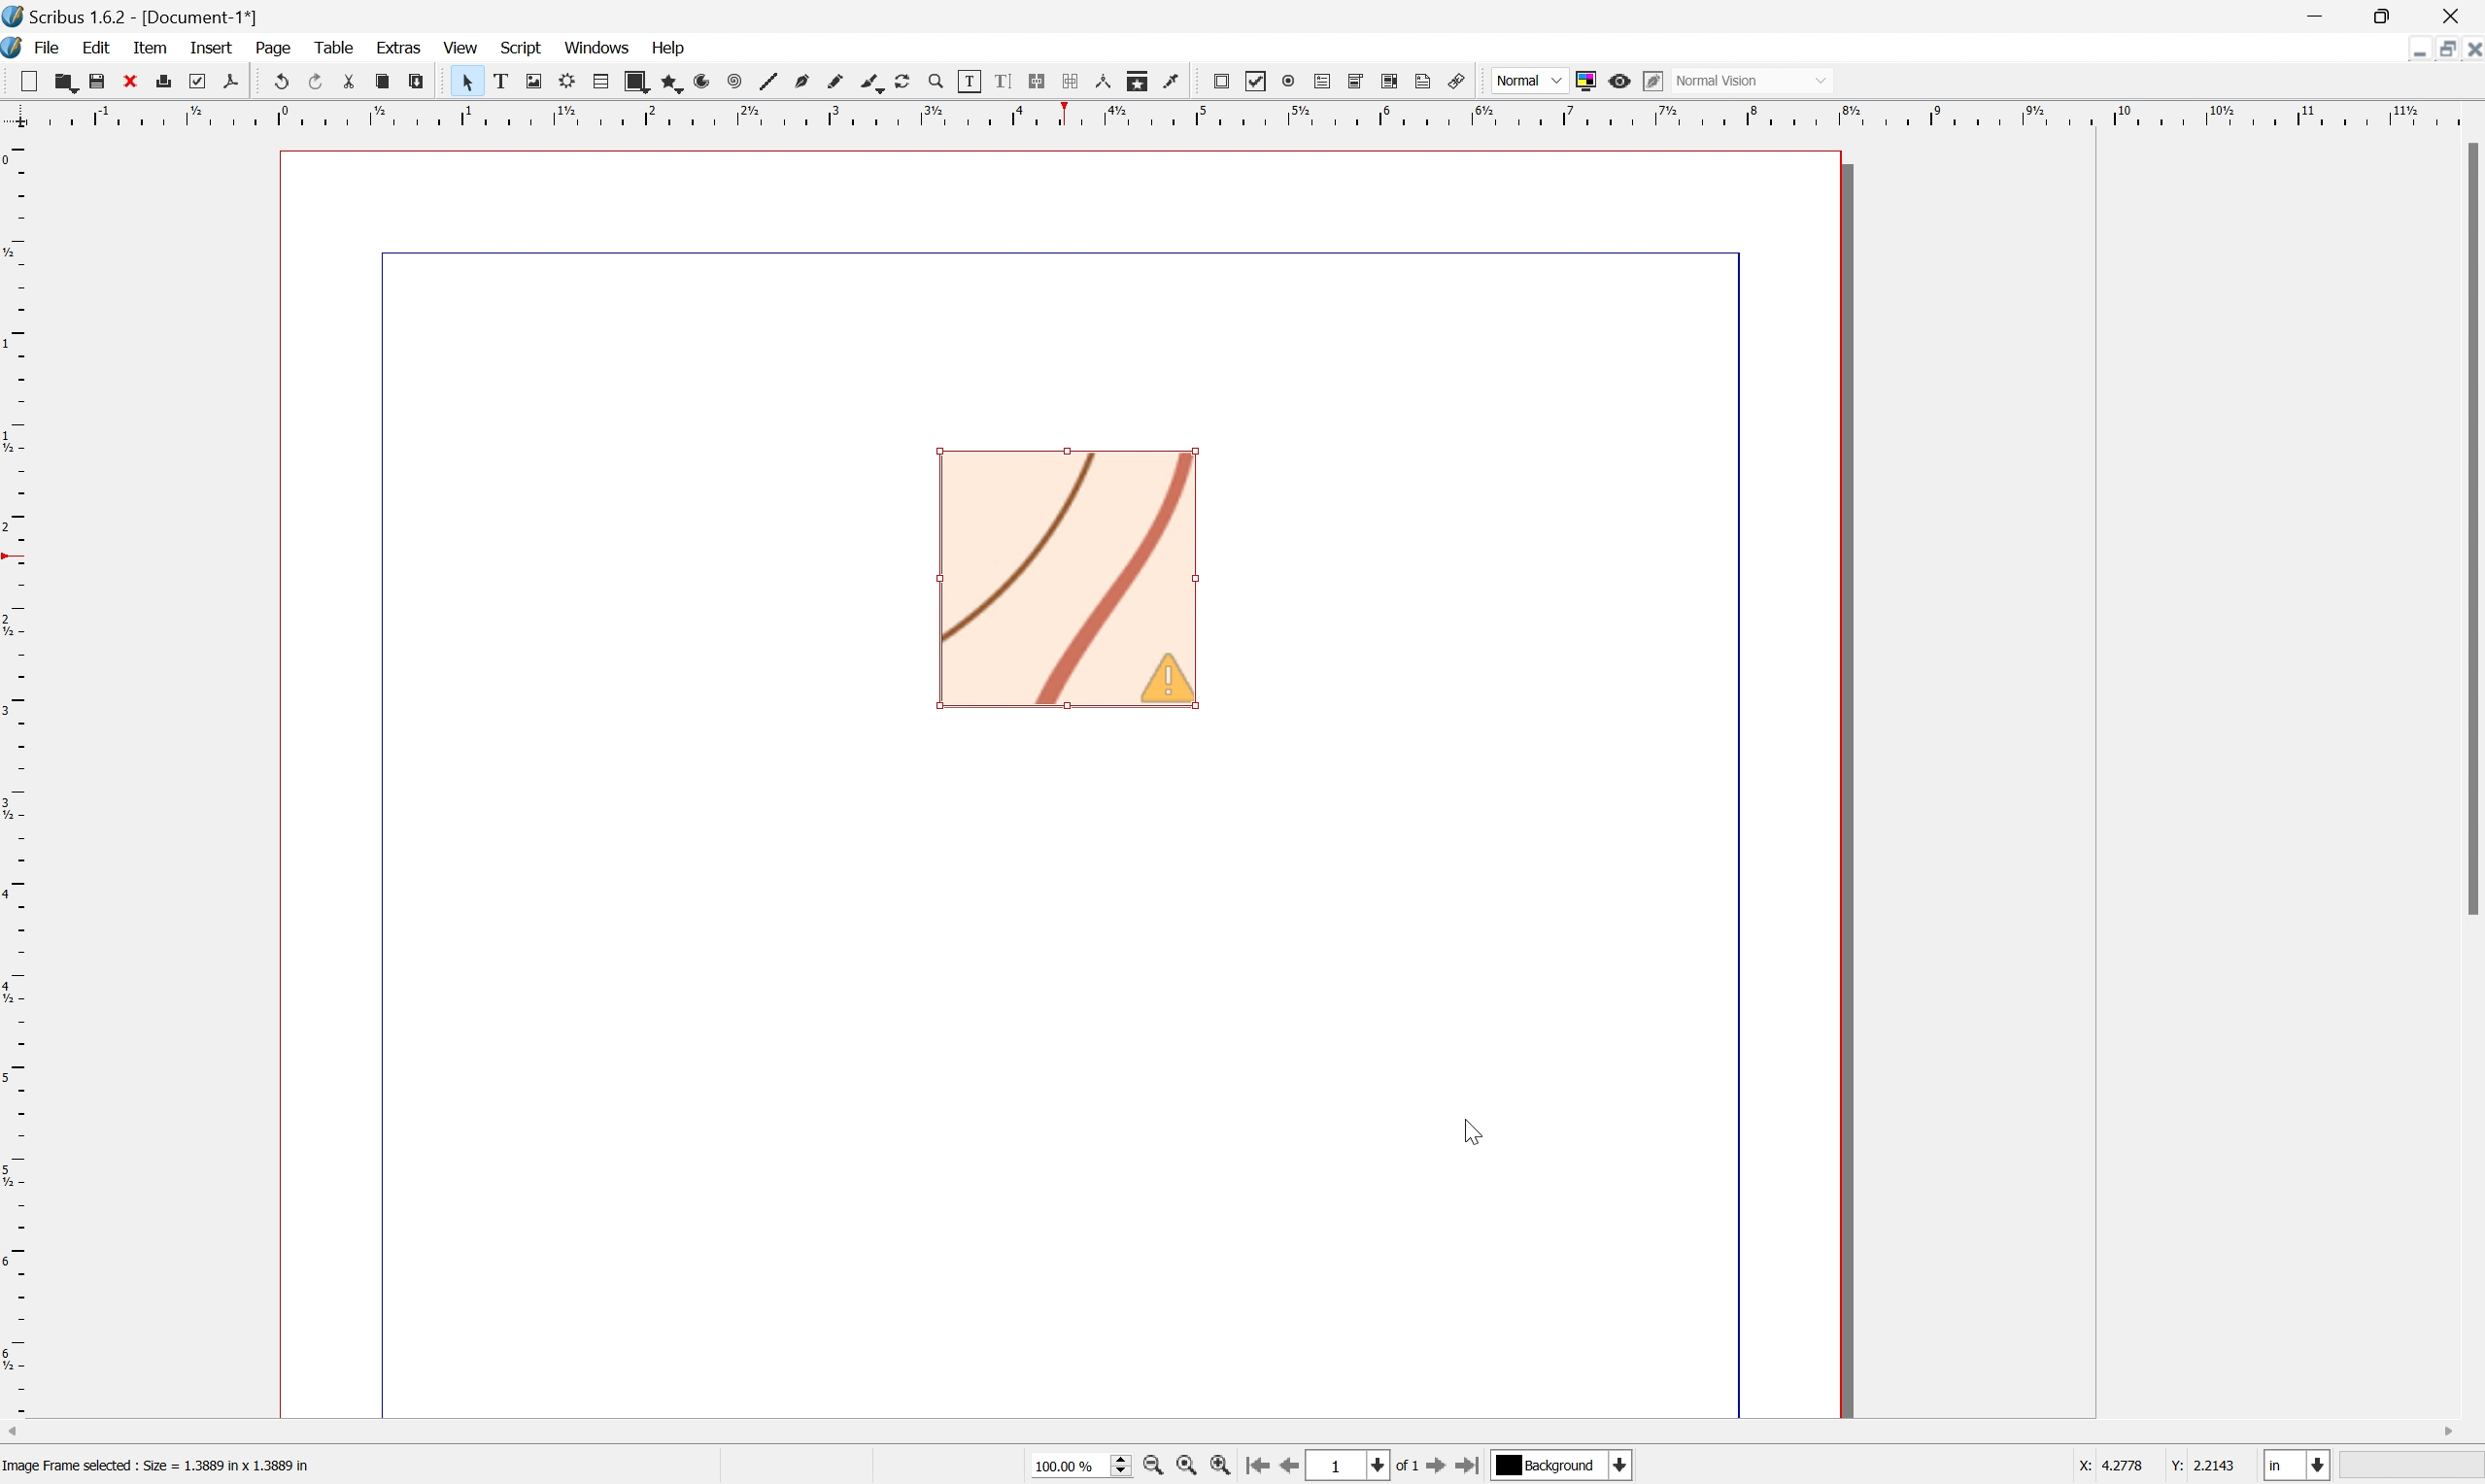 The height and width of the screenshot is (1484, 2485). Describe the element at coordinates (595, 44) in the screenshot. I see `Windows` at that location.